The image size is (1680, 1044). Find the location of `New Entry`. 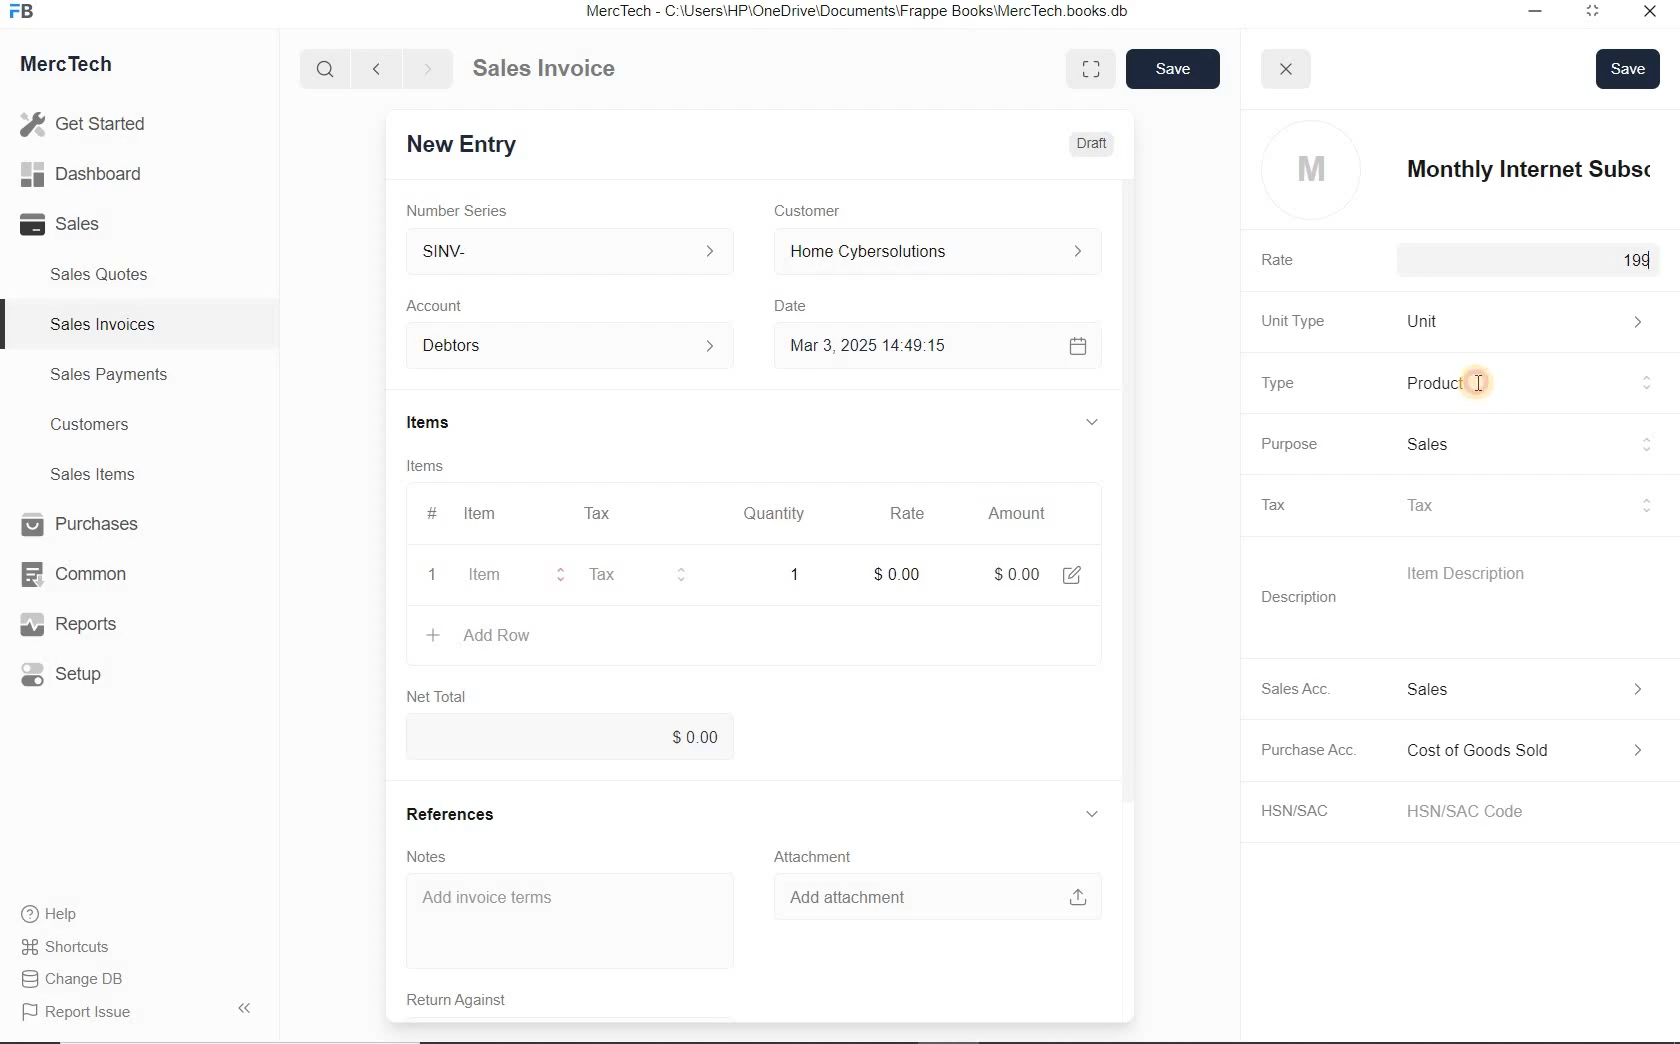

New Entry is located at coordinates (468, 143).